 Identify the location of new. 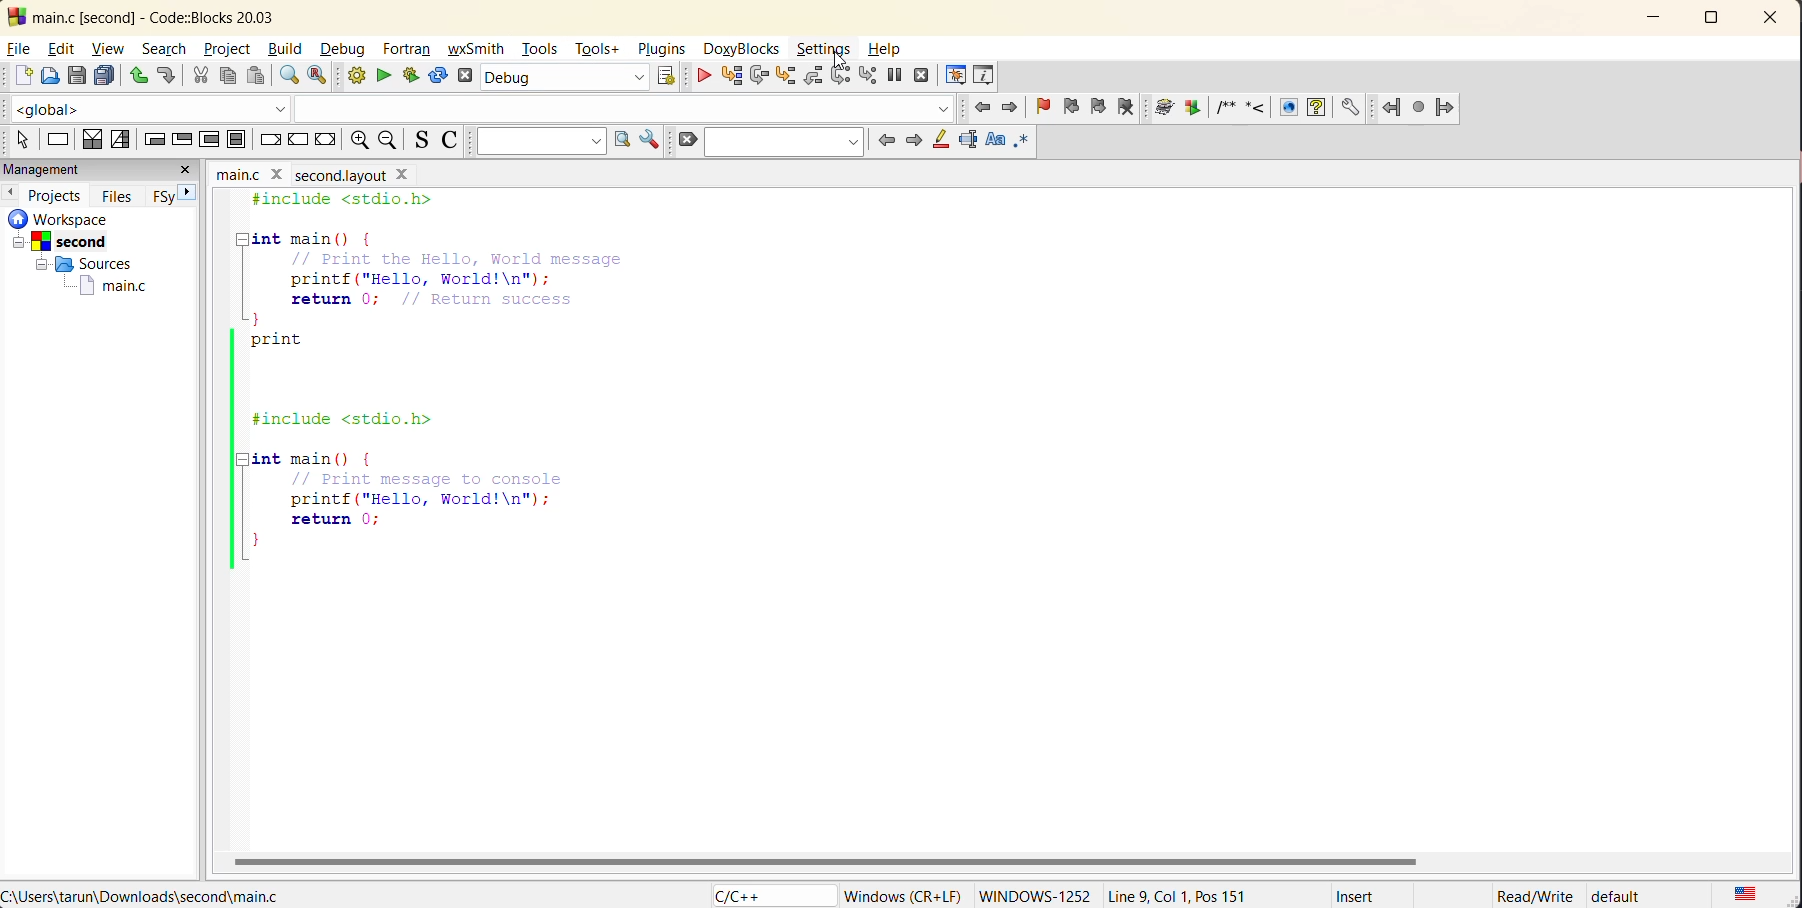
(19, 77).